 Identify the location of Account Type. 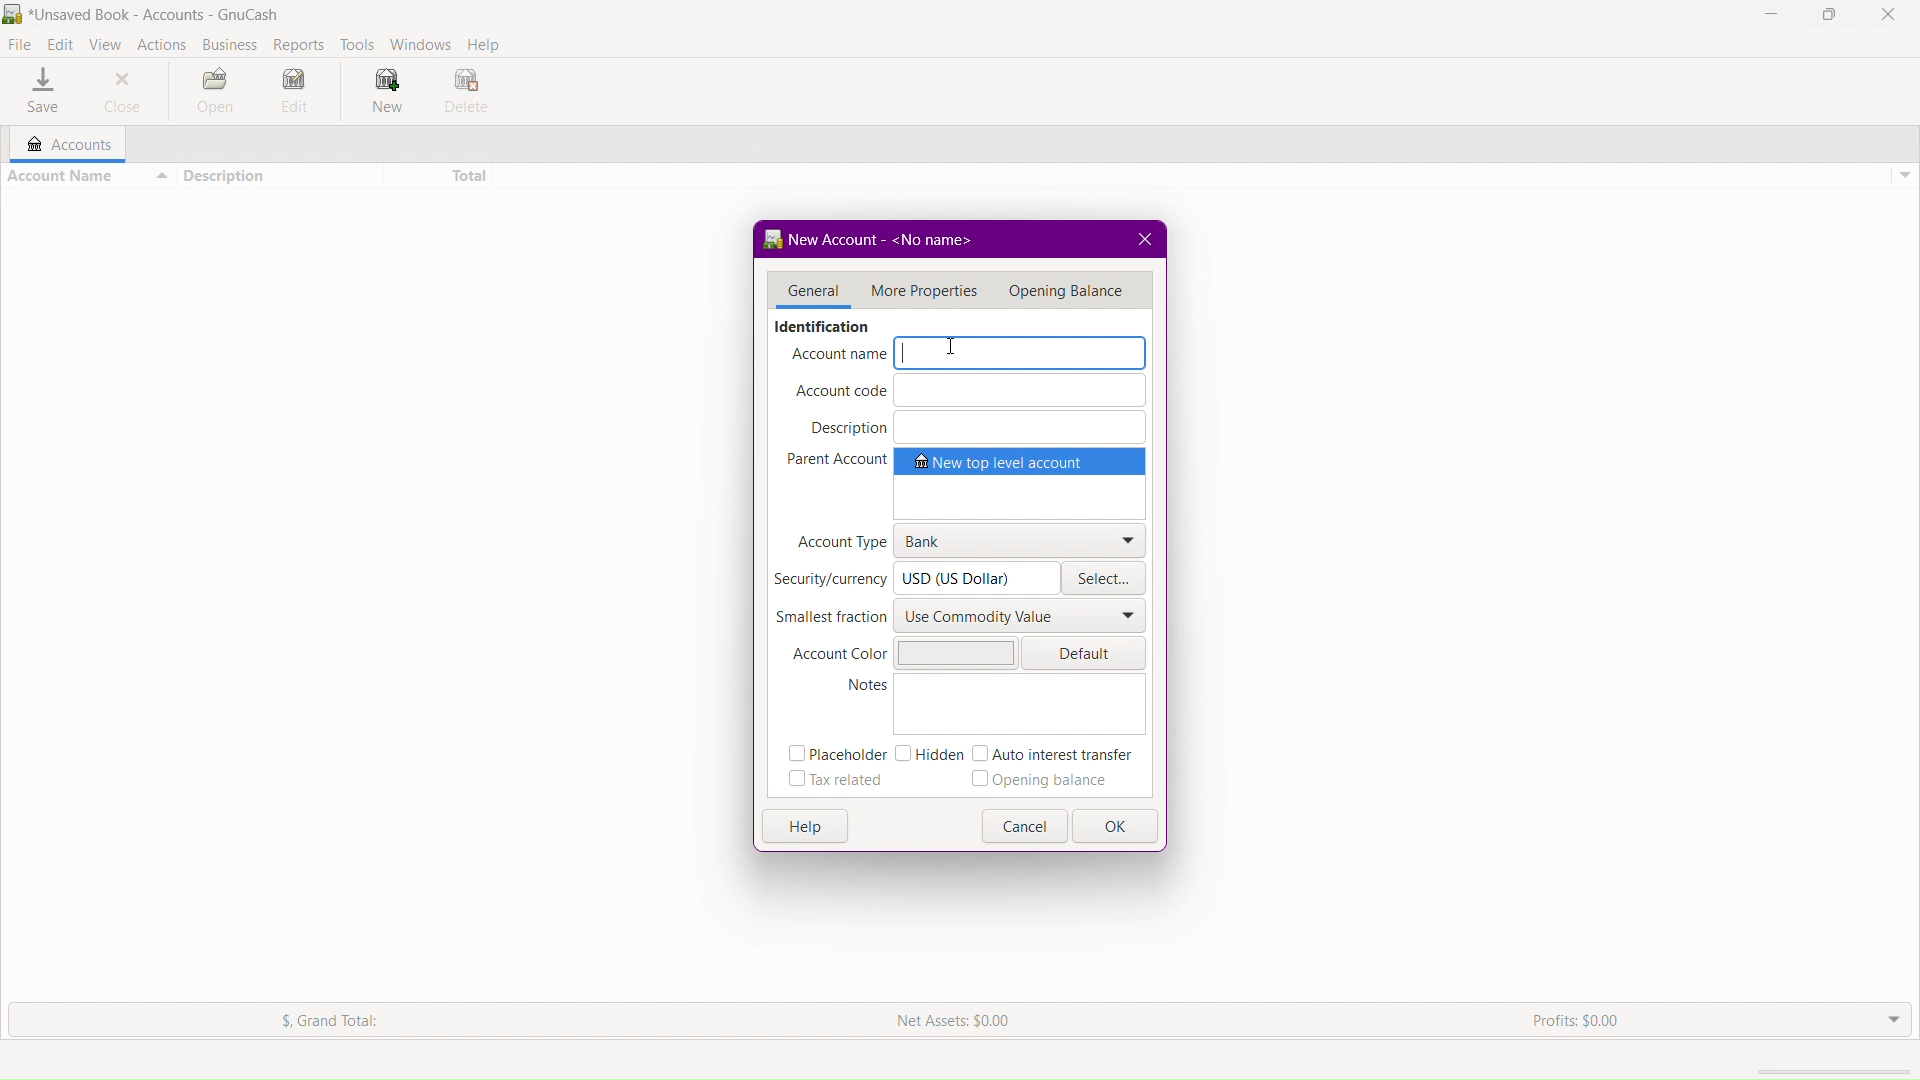
(969, 540).